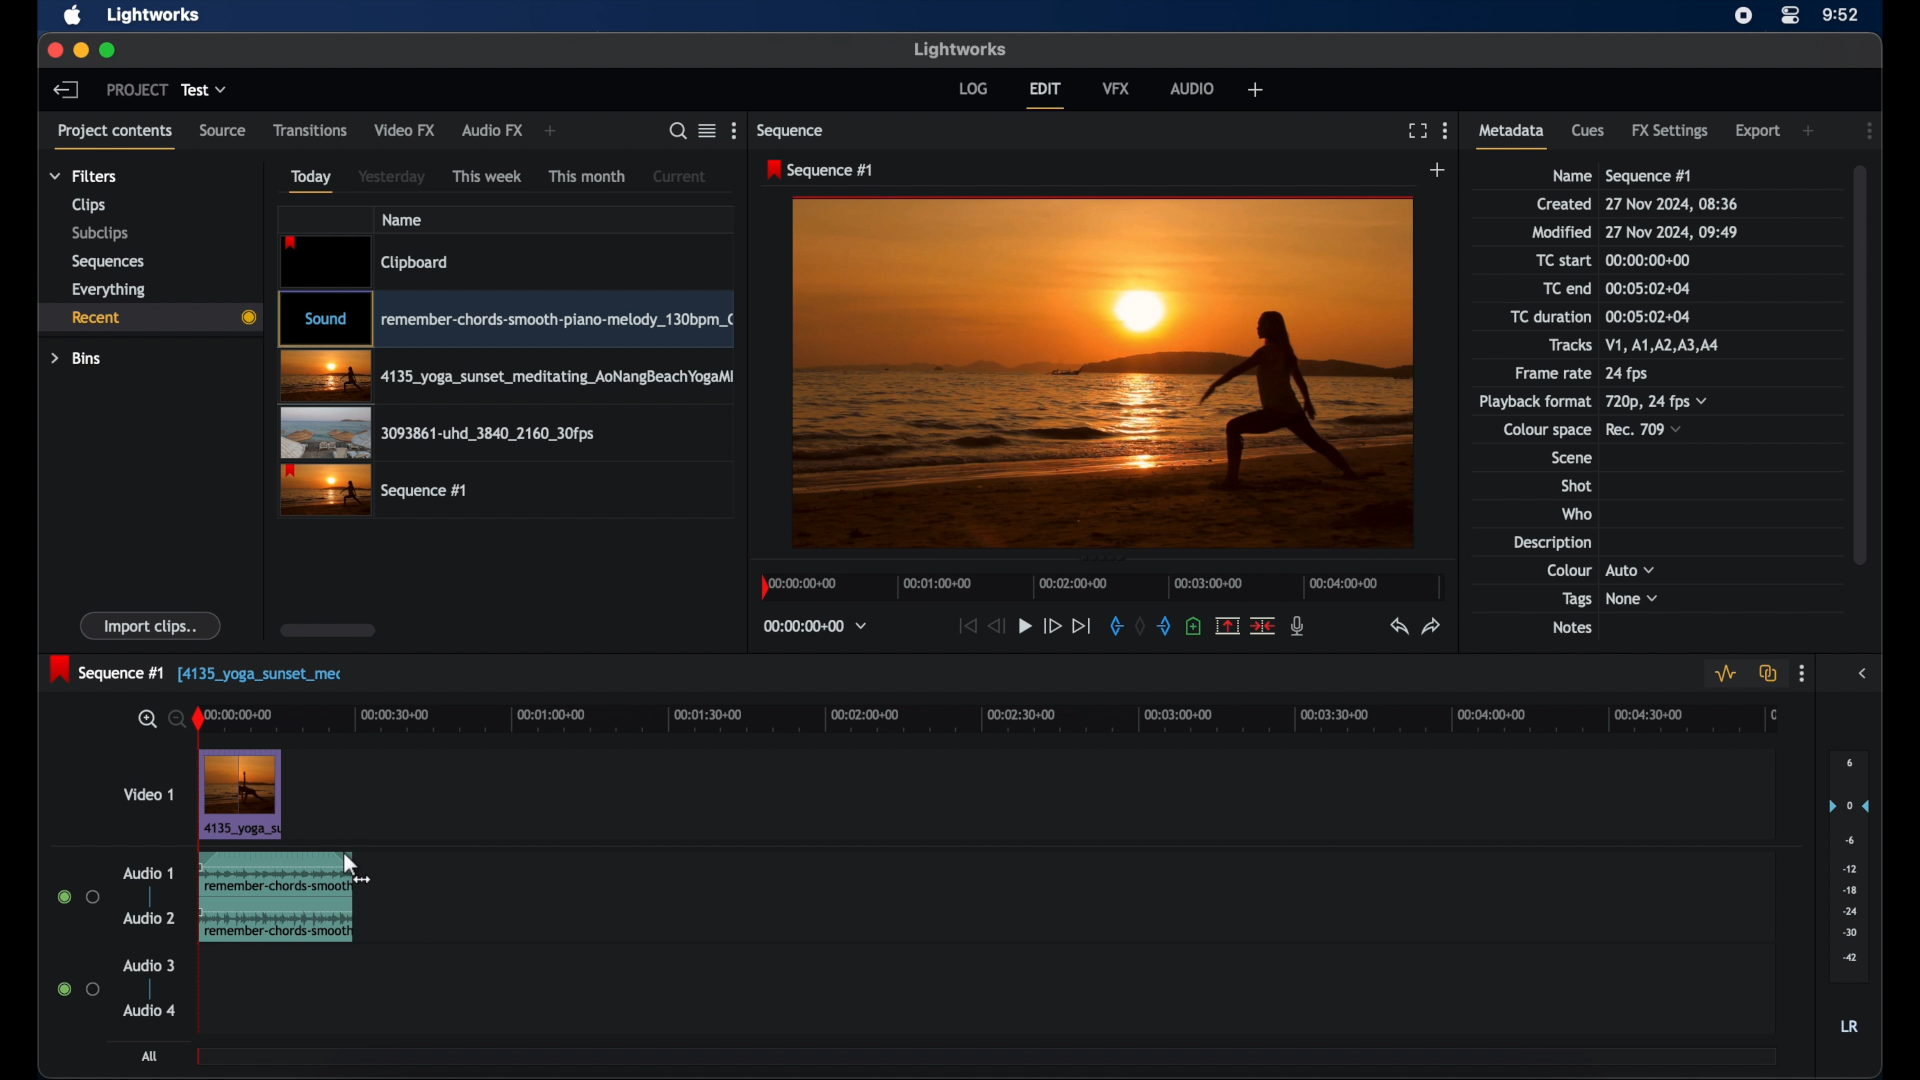 This screenshot has width=1920, height=1080. Describe the element at coordinates (1652, 259) in the screenshot. I see `tc start` at that location.